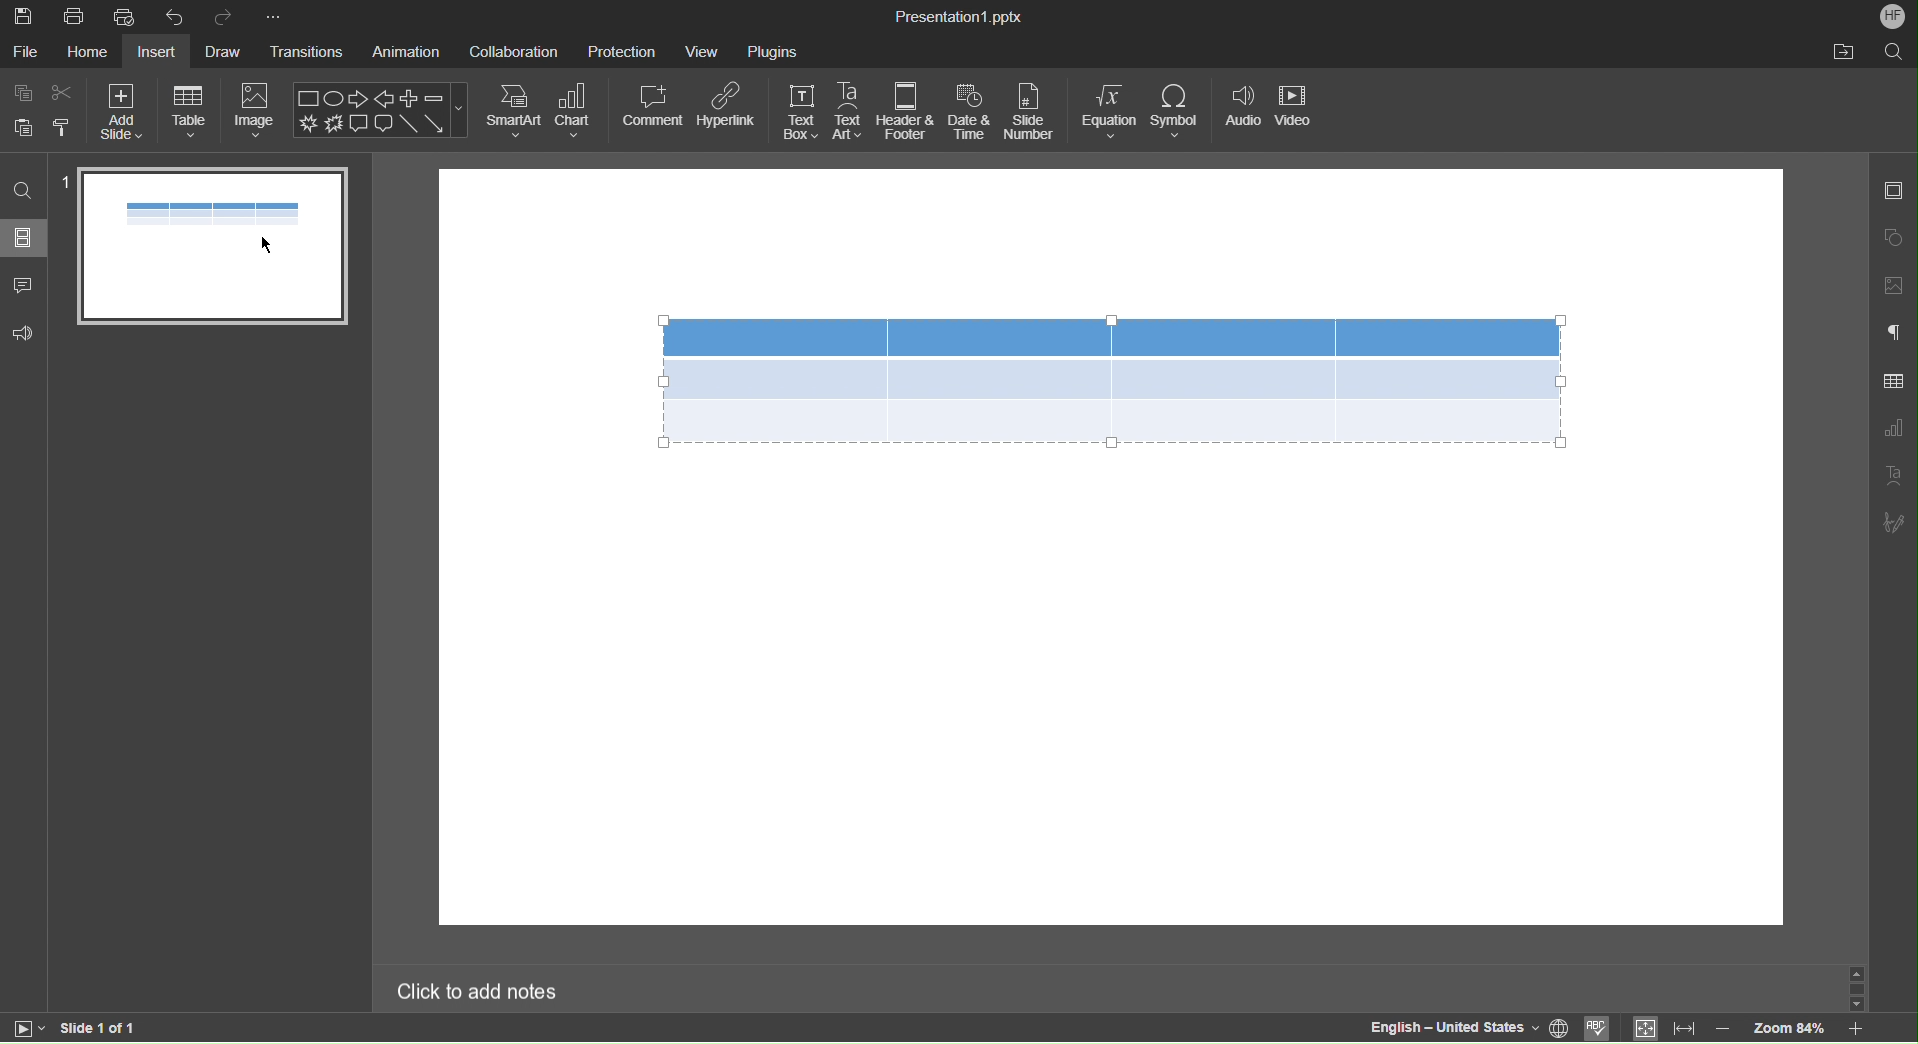 Image resolution: width=1918 pixels, height=1044 pixels. Describe the element at coordinates (1894, 283) in the screenshot. I see `Image Settings` at that location.